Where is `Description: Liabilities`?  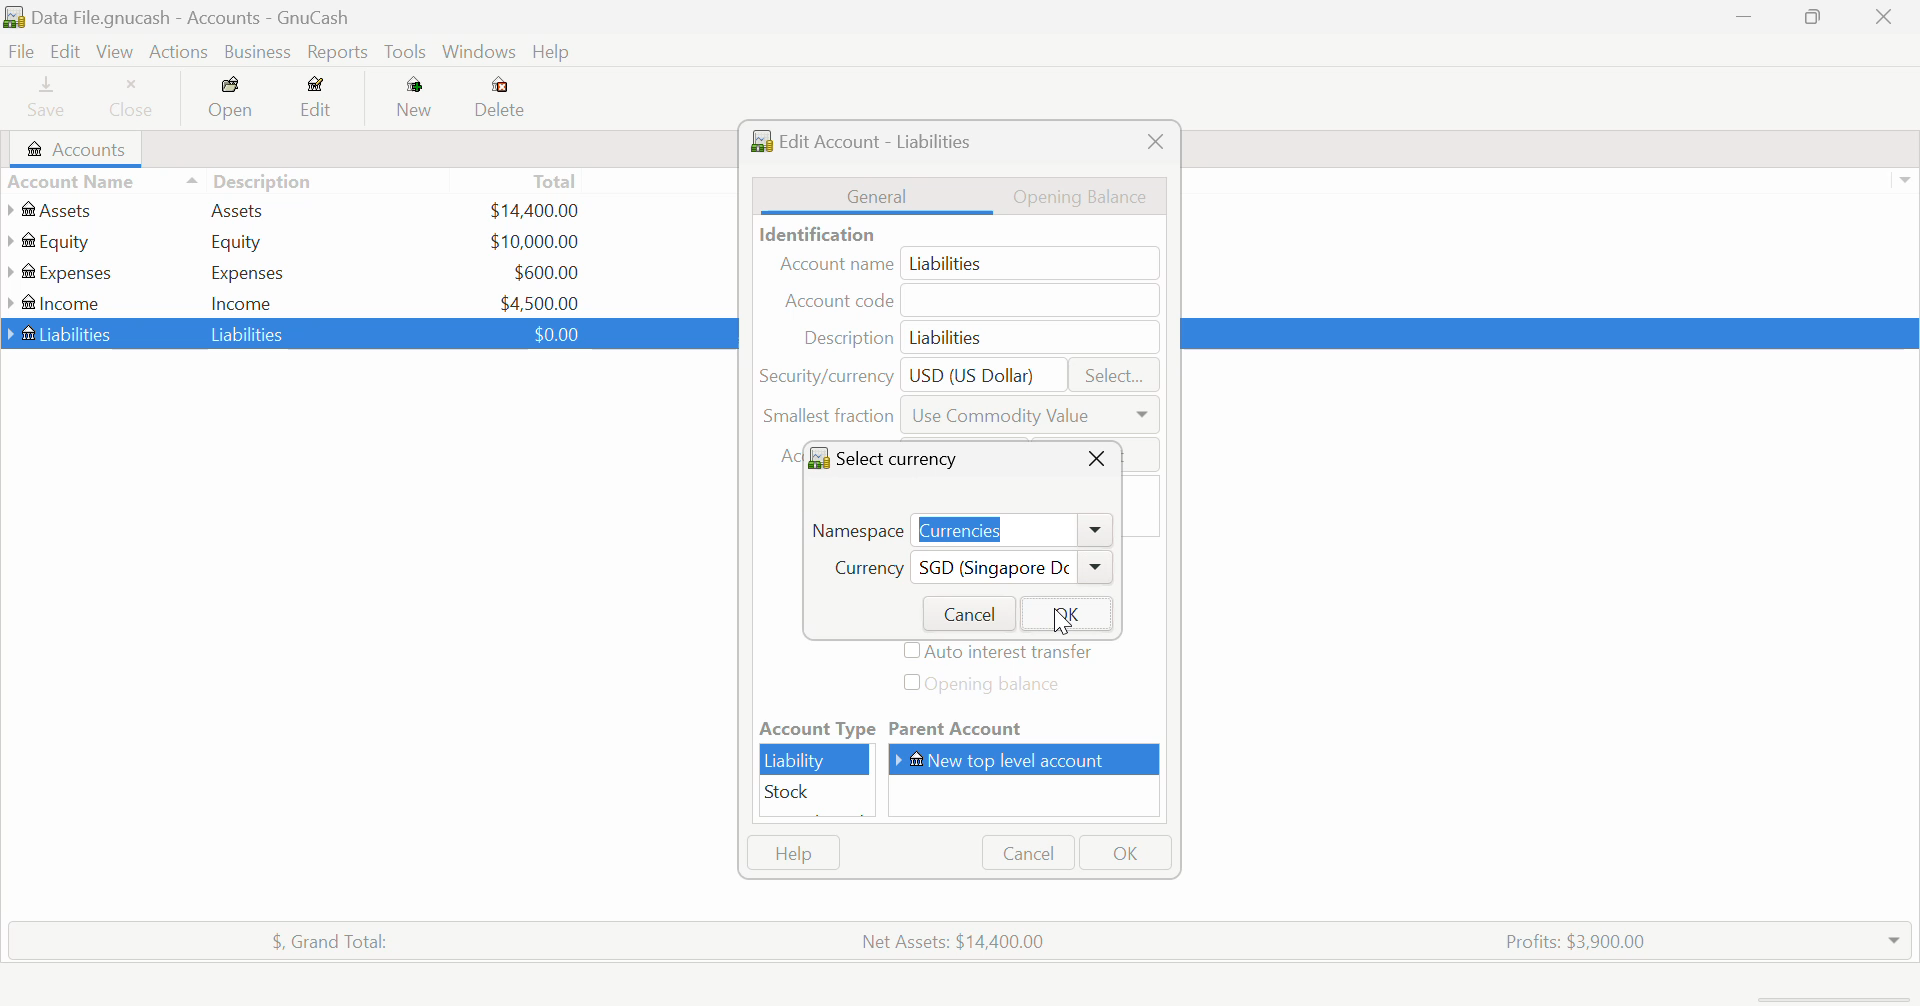
Description: Liabilities is located at coordinates (973, 337).